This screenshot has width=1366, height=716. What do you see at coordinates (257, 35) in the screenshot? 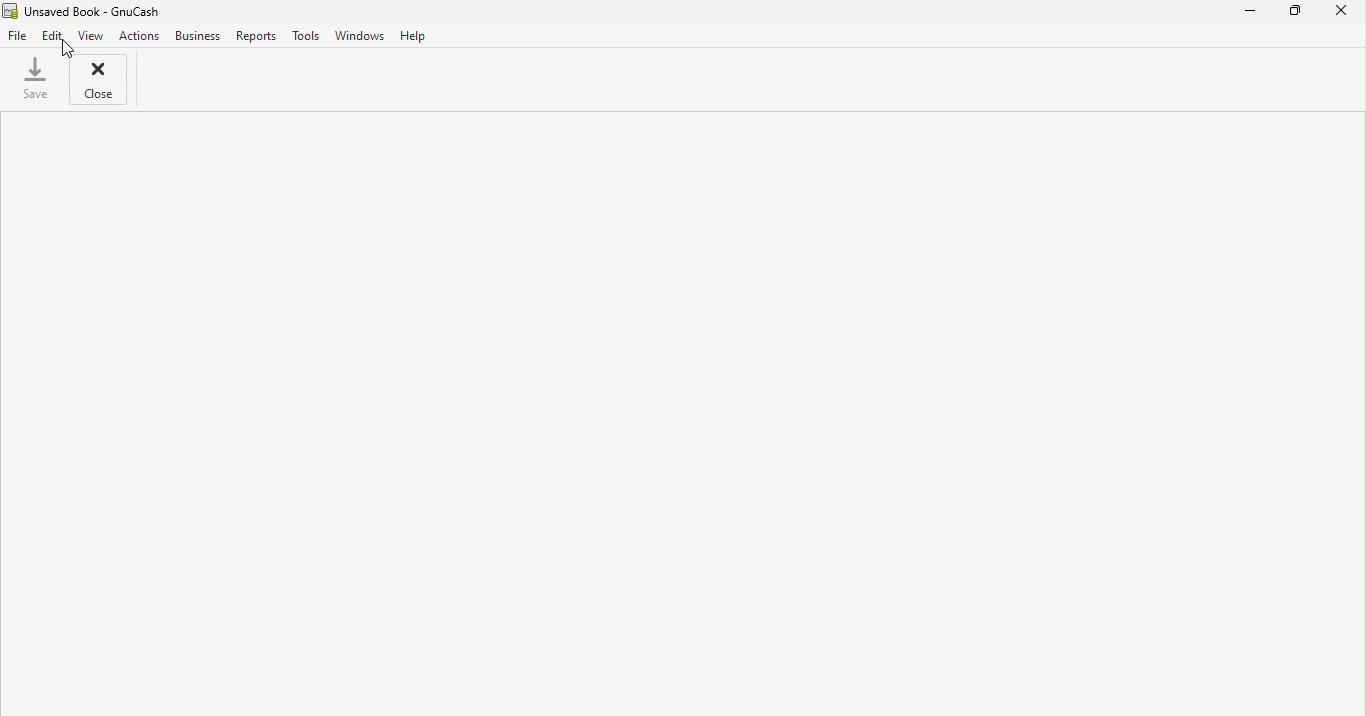
I see `Reports` at bounding box center [257, 35].